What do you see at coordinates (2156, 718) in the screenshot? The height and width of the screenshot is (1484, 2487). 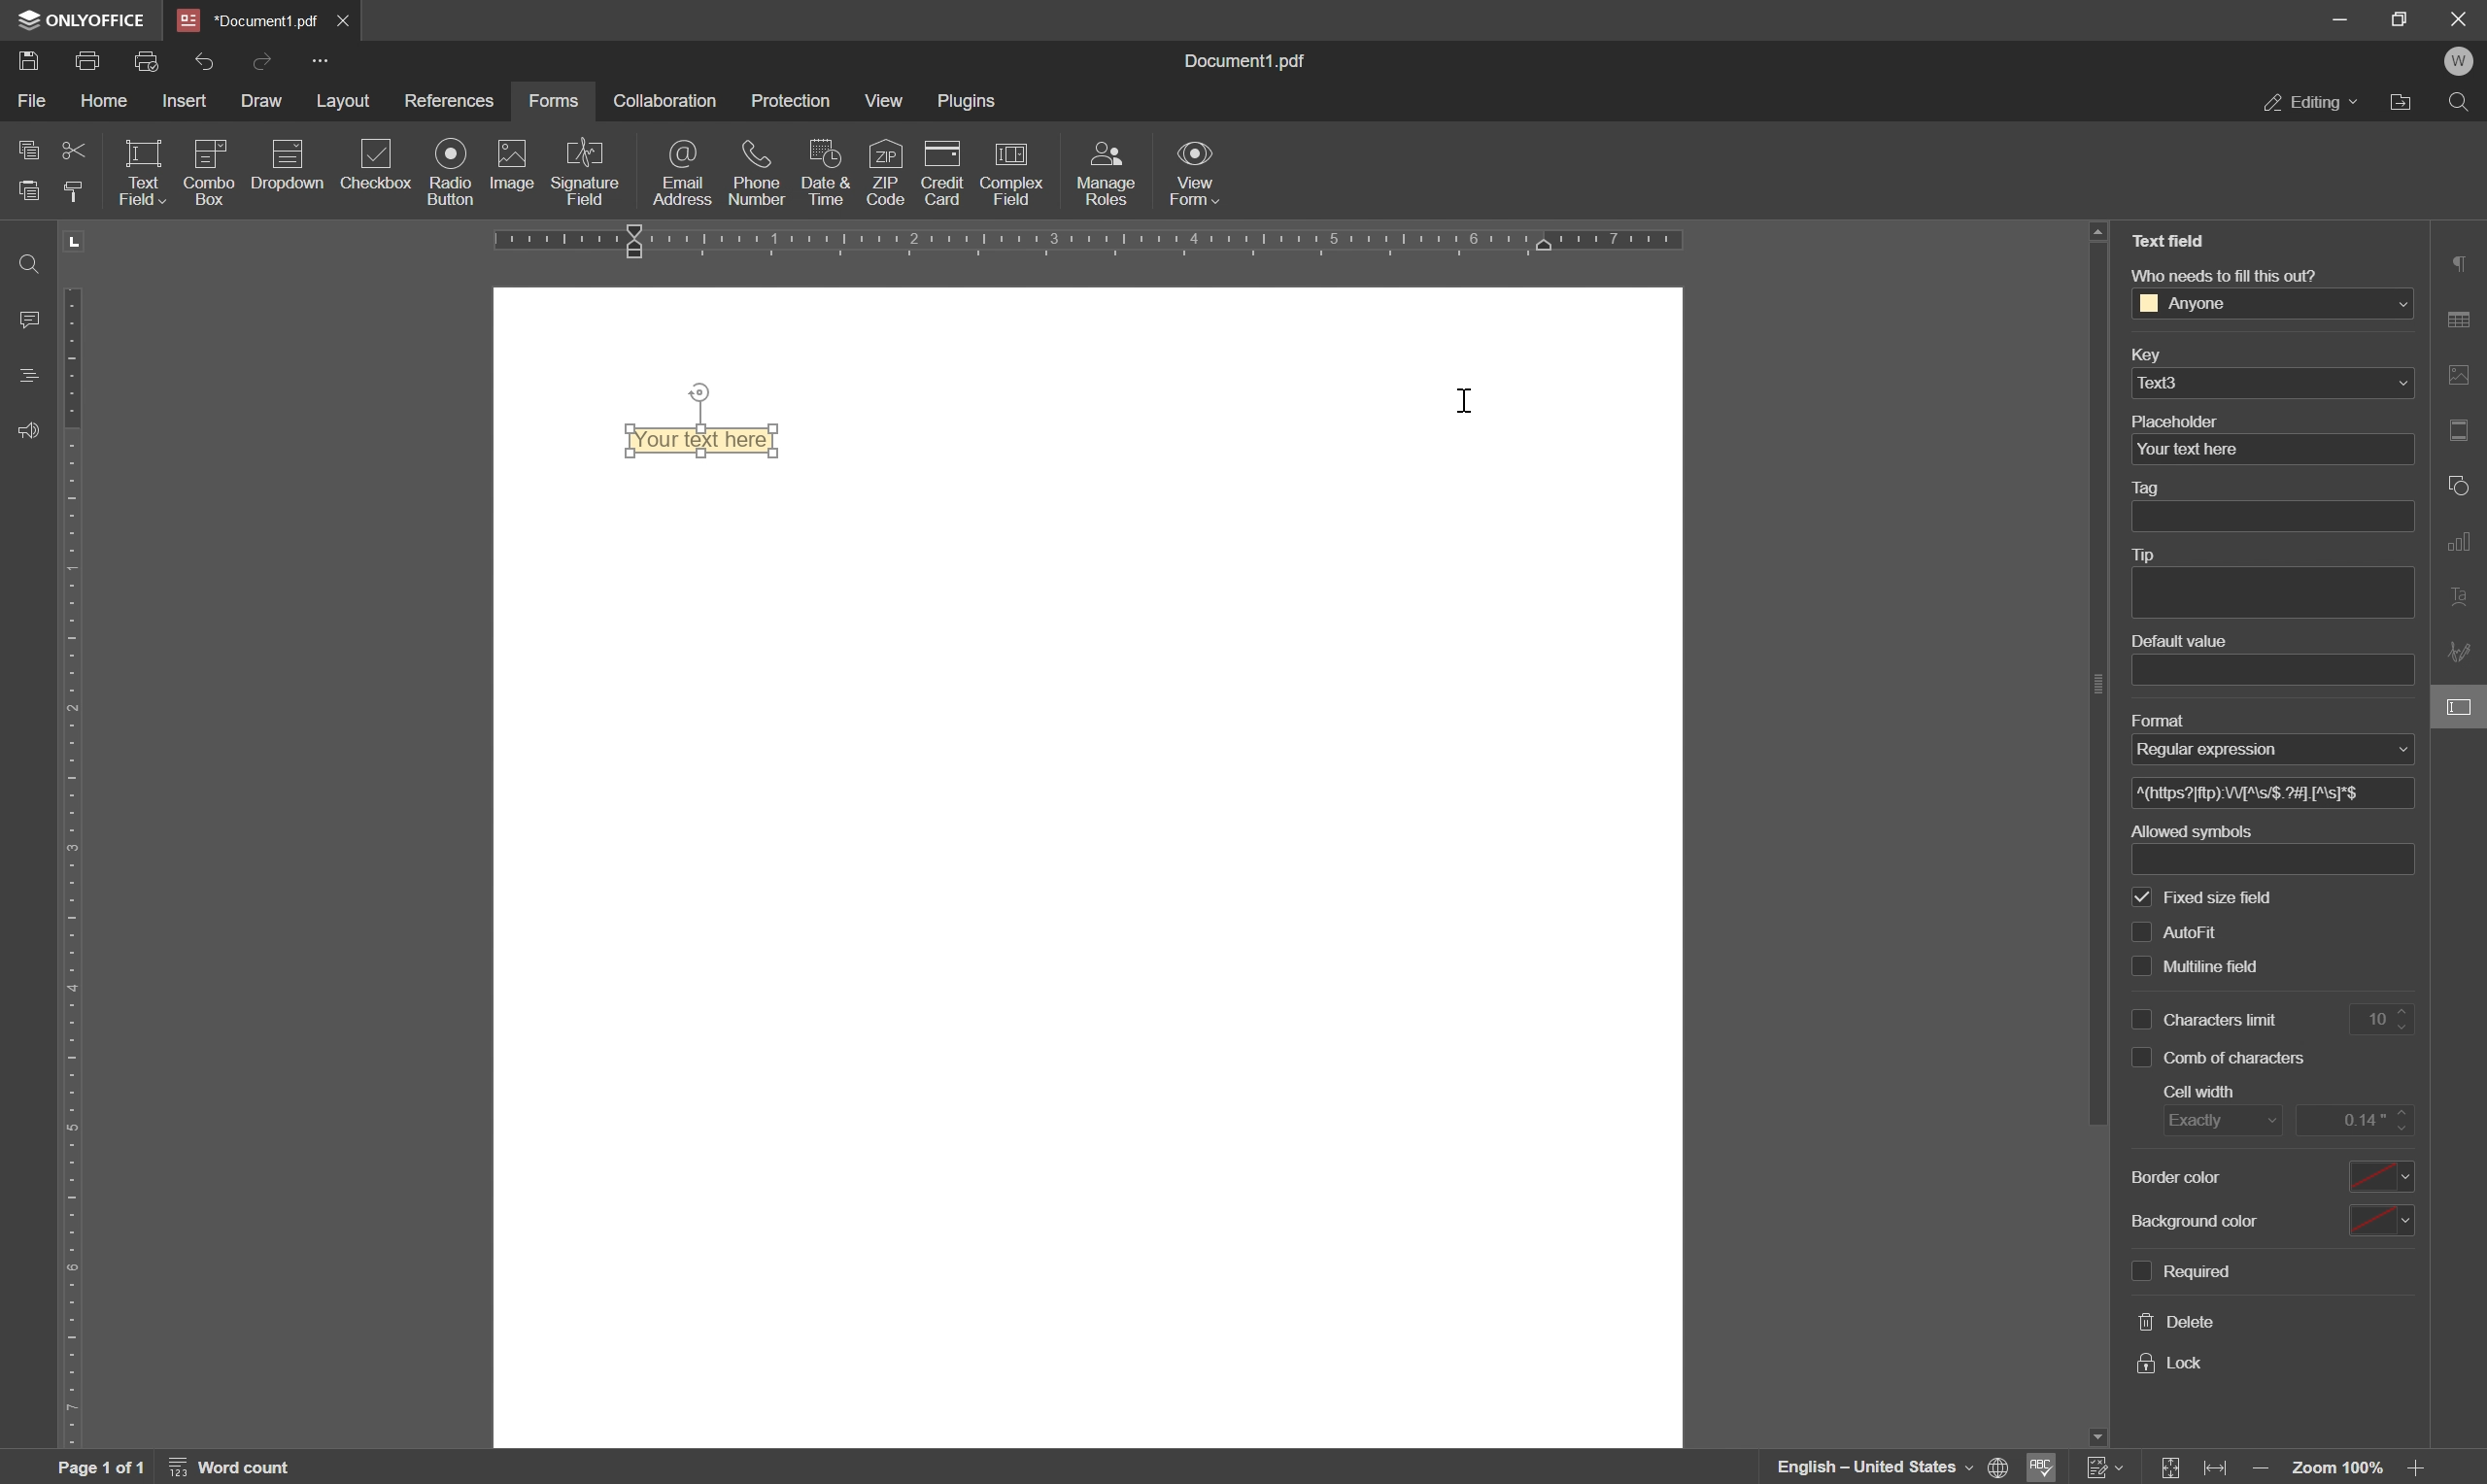 I see `format` at bounding box center [2156, 718].